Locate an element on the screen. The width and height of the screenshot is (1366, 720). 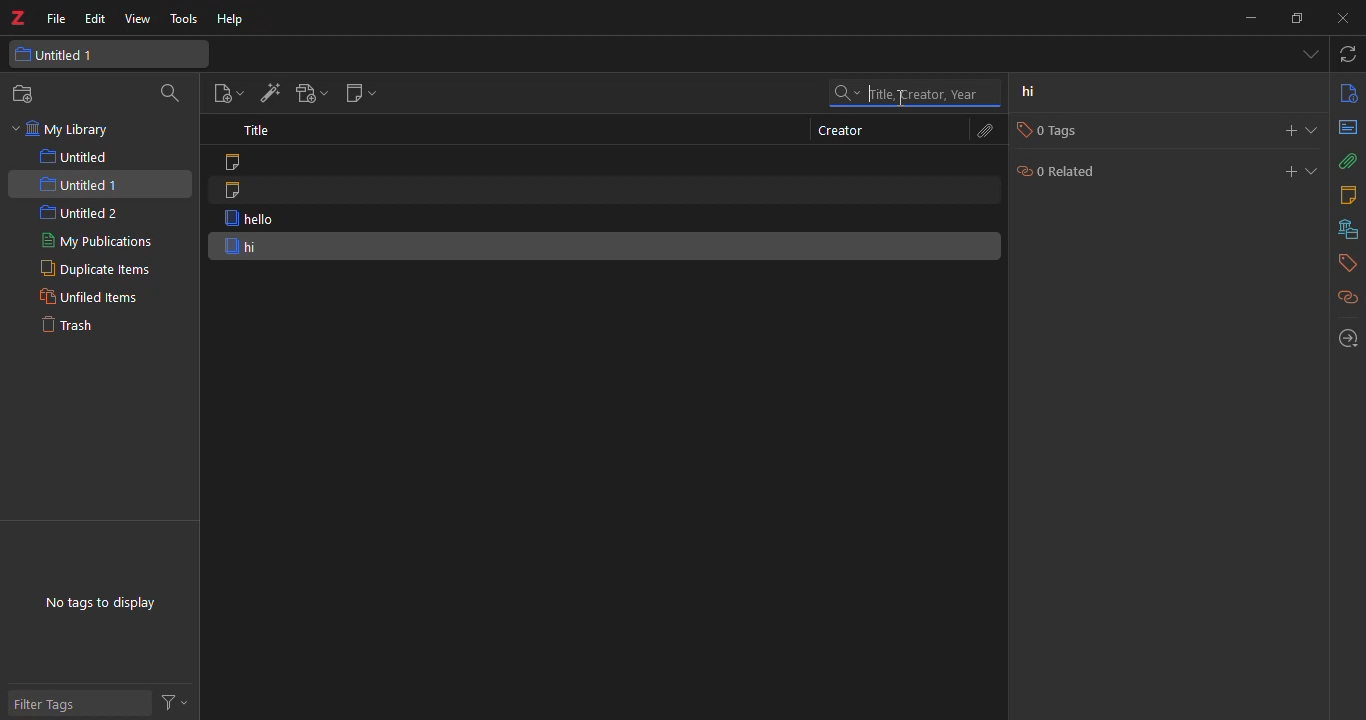
attach is located at coordinates (1348, 162).